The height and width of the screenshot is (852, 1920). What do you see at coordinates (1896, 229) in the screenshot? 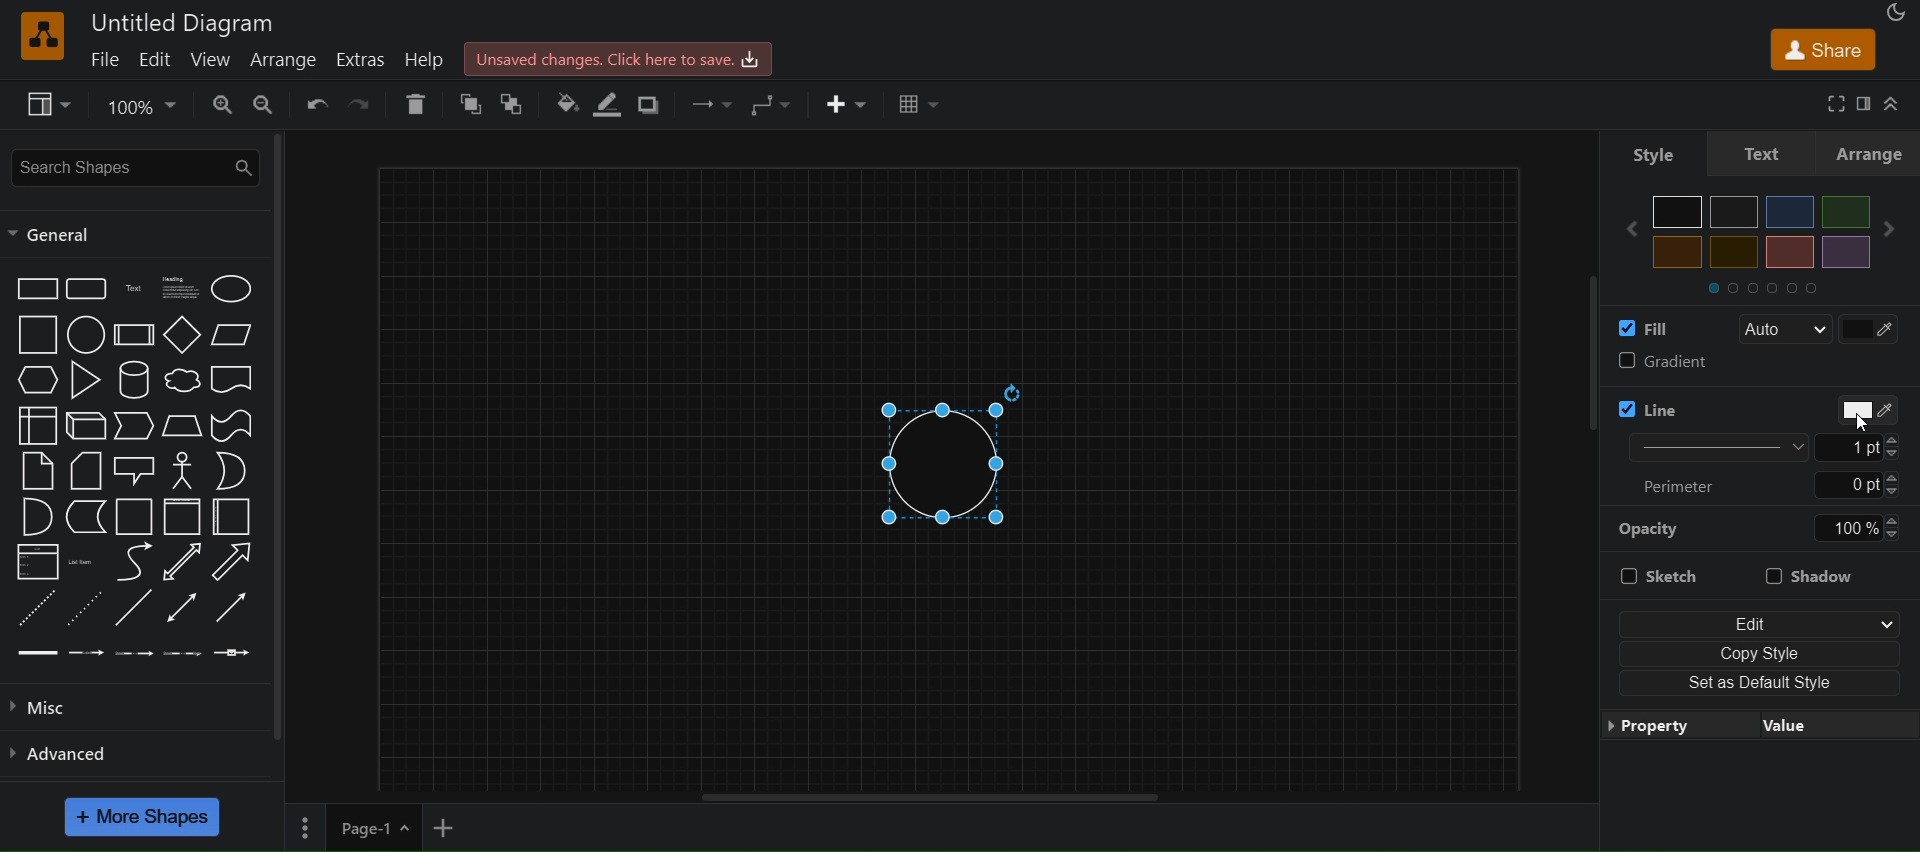
I see `next` at bounding box center [1896, 229].